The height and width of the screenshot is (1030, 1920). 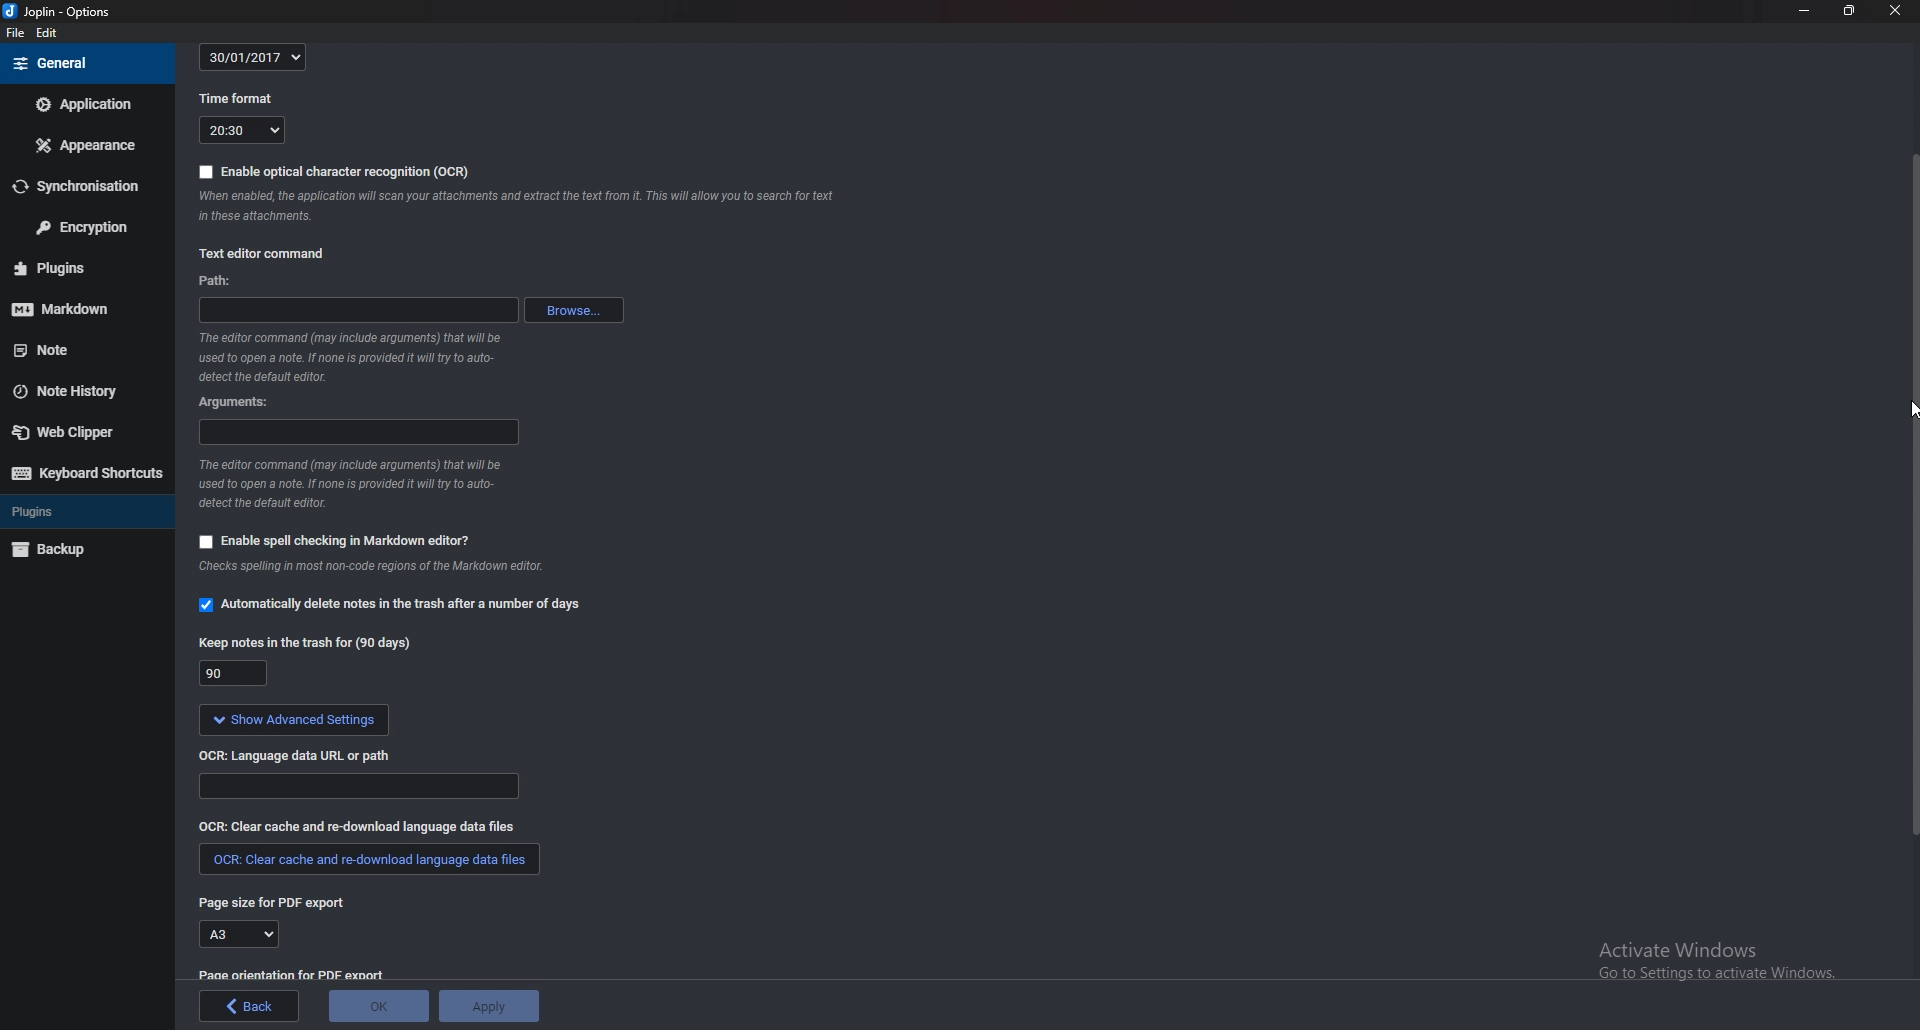 What do you see at coordinates (388, 604) in the screenshot?
I see `Automatically delete notes` at bounding box center [388, 604].